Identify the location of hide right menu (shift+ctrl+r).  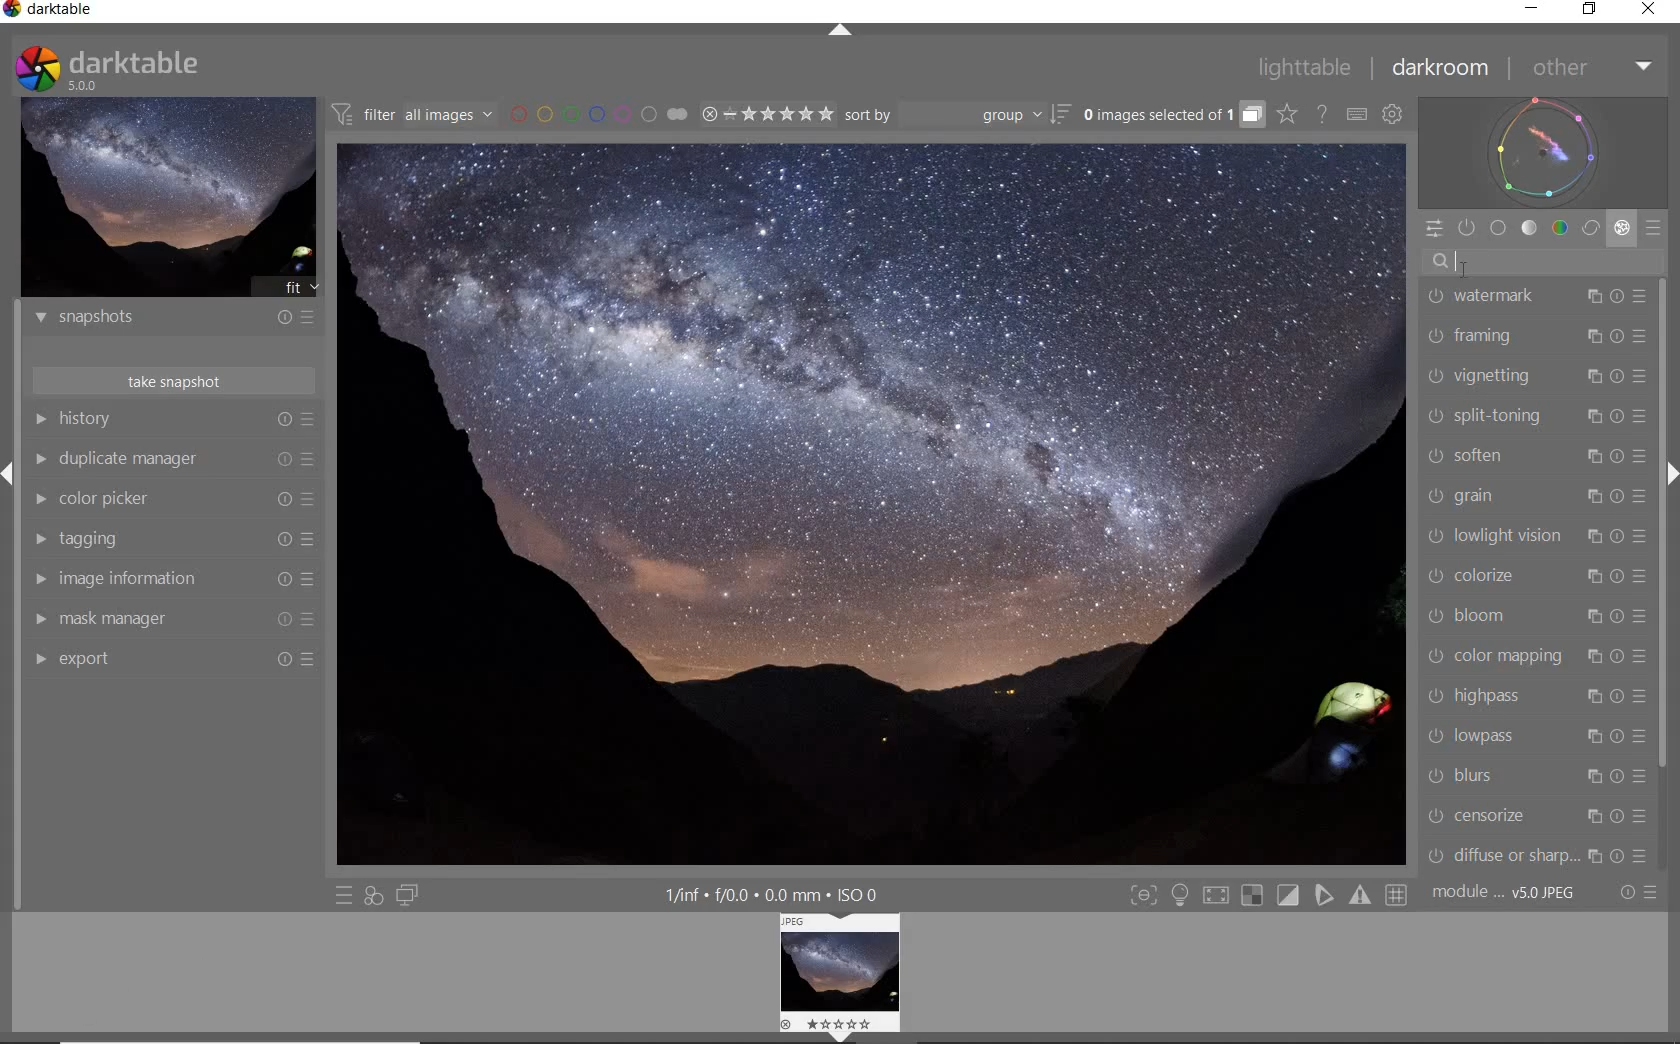
(1670, 474).